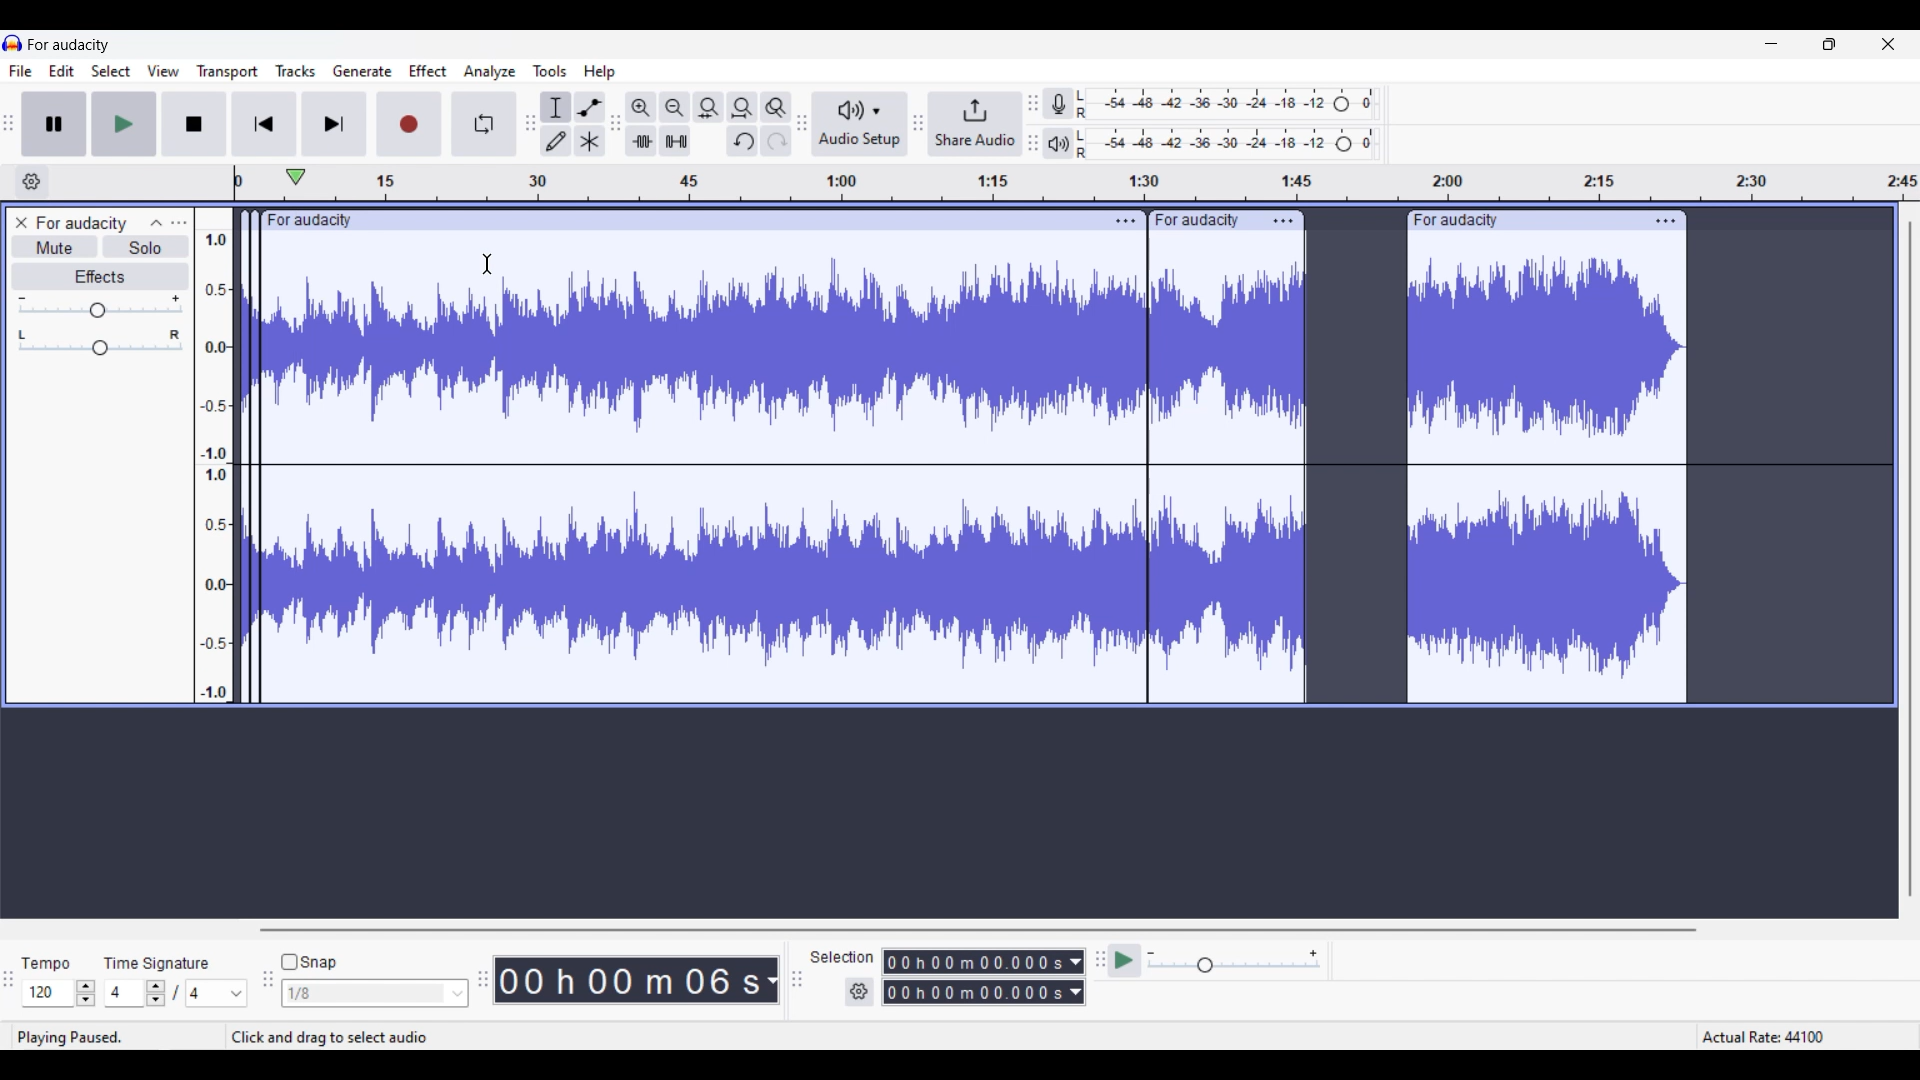 The image size is (1920, 1080). Describe the element at coordinates (669, 218) in the screenshot. I see `click to drag` at that location.